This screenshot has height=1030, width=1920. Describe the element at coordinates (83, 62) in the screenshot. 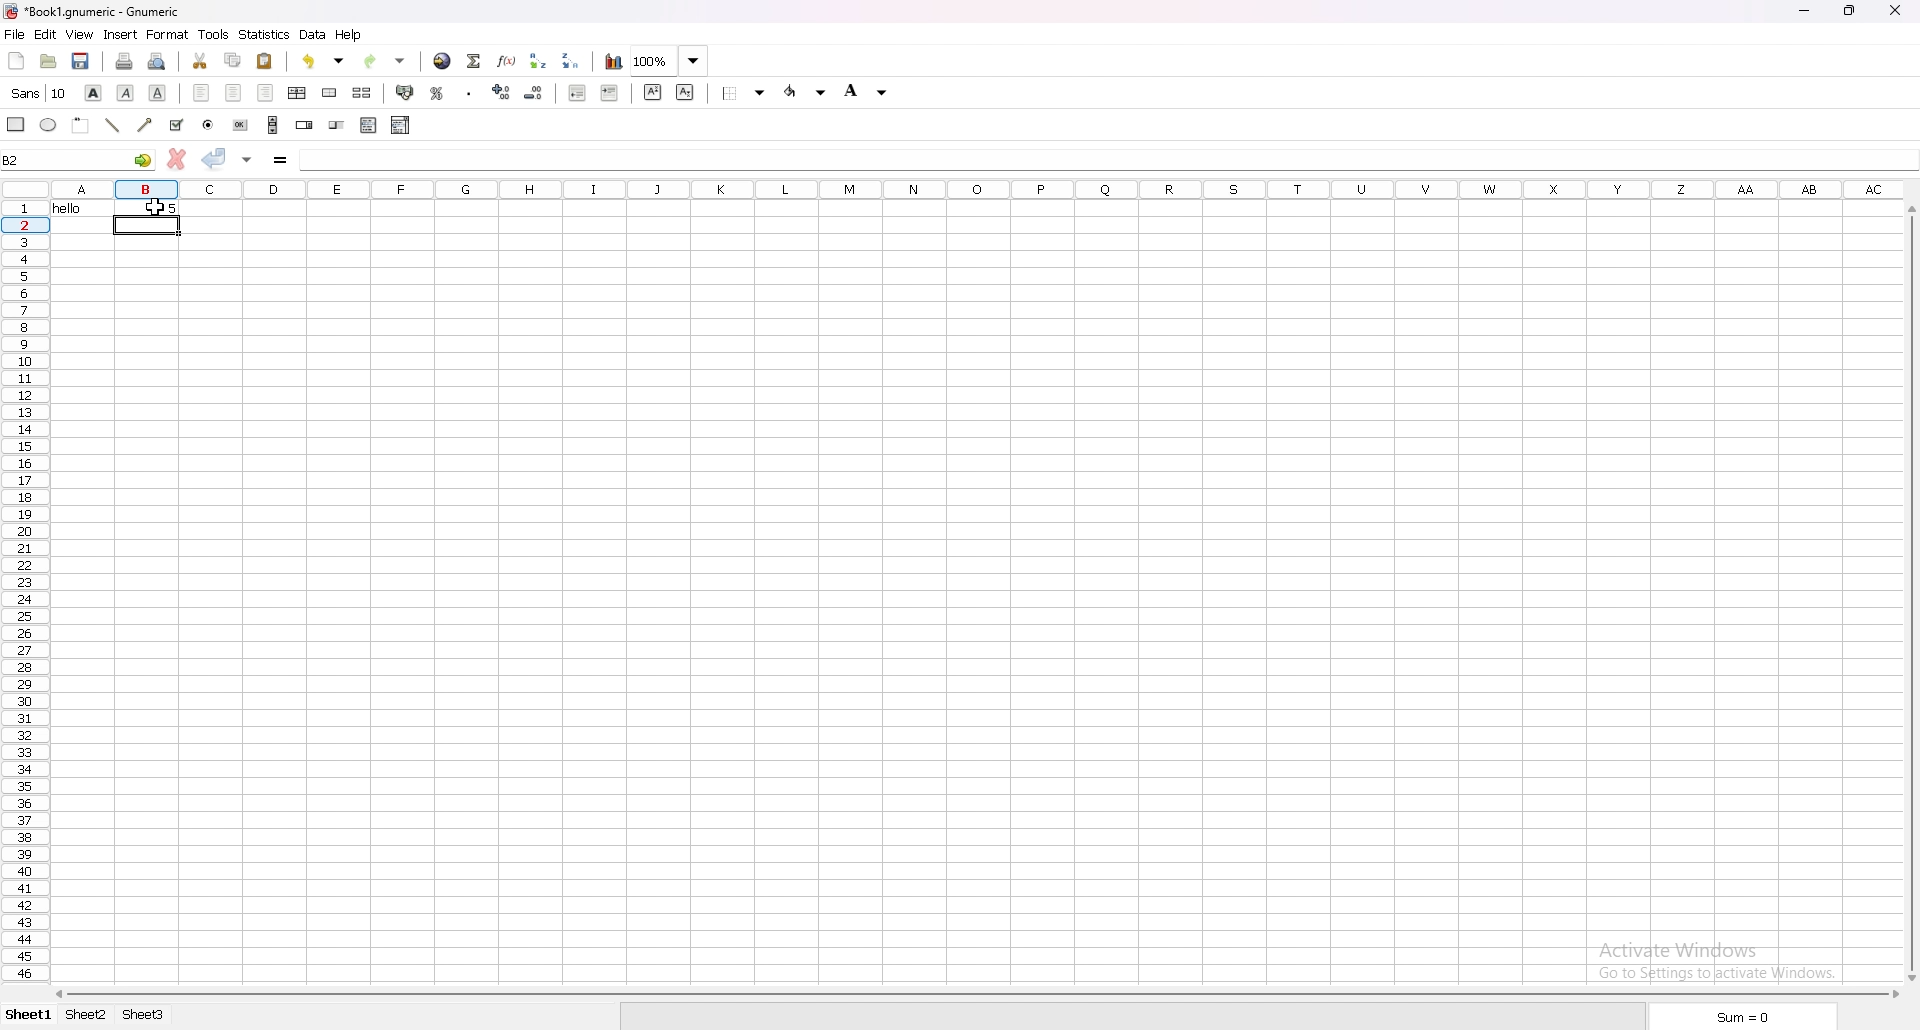

I see `save` at that location.